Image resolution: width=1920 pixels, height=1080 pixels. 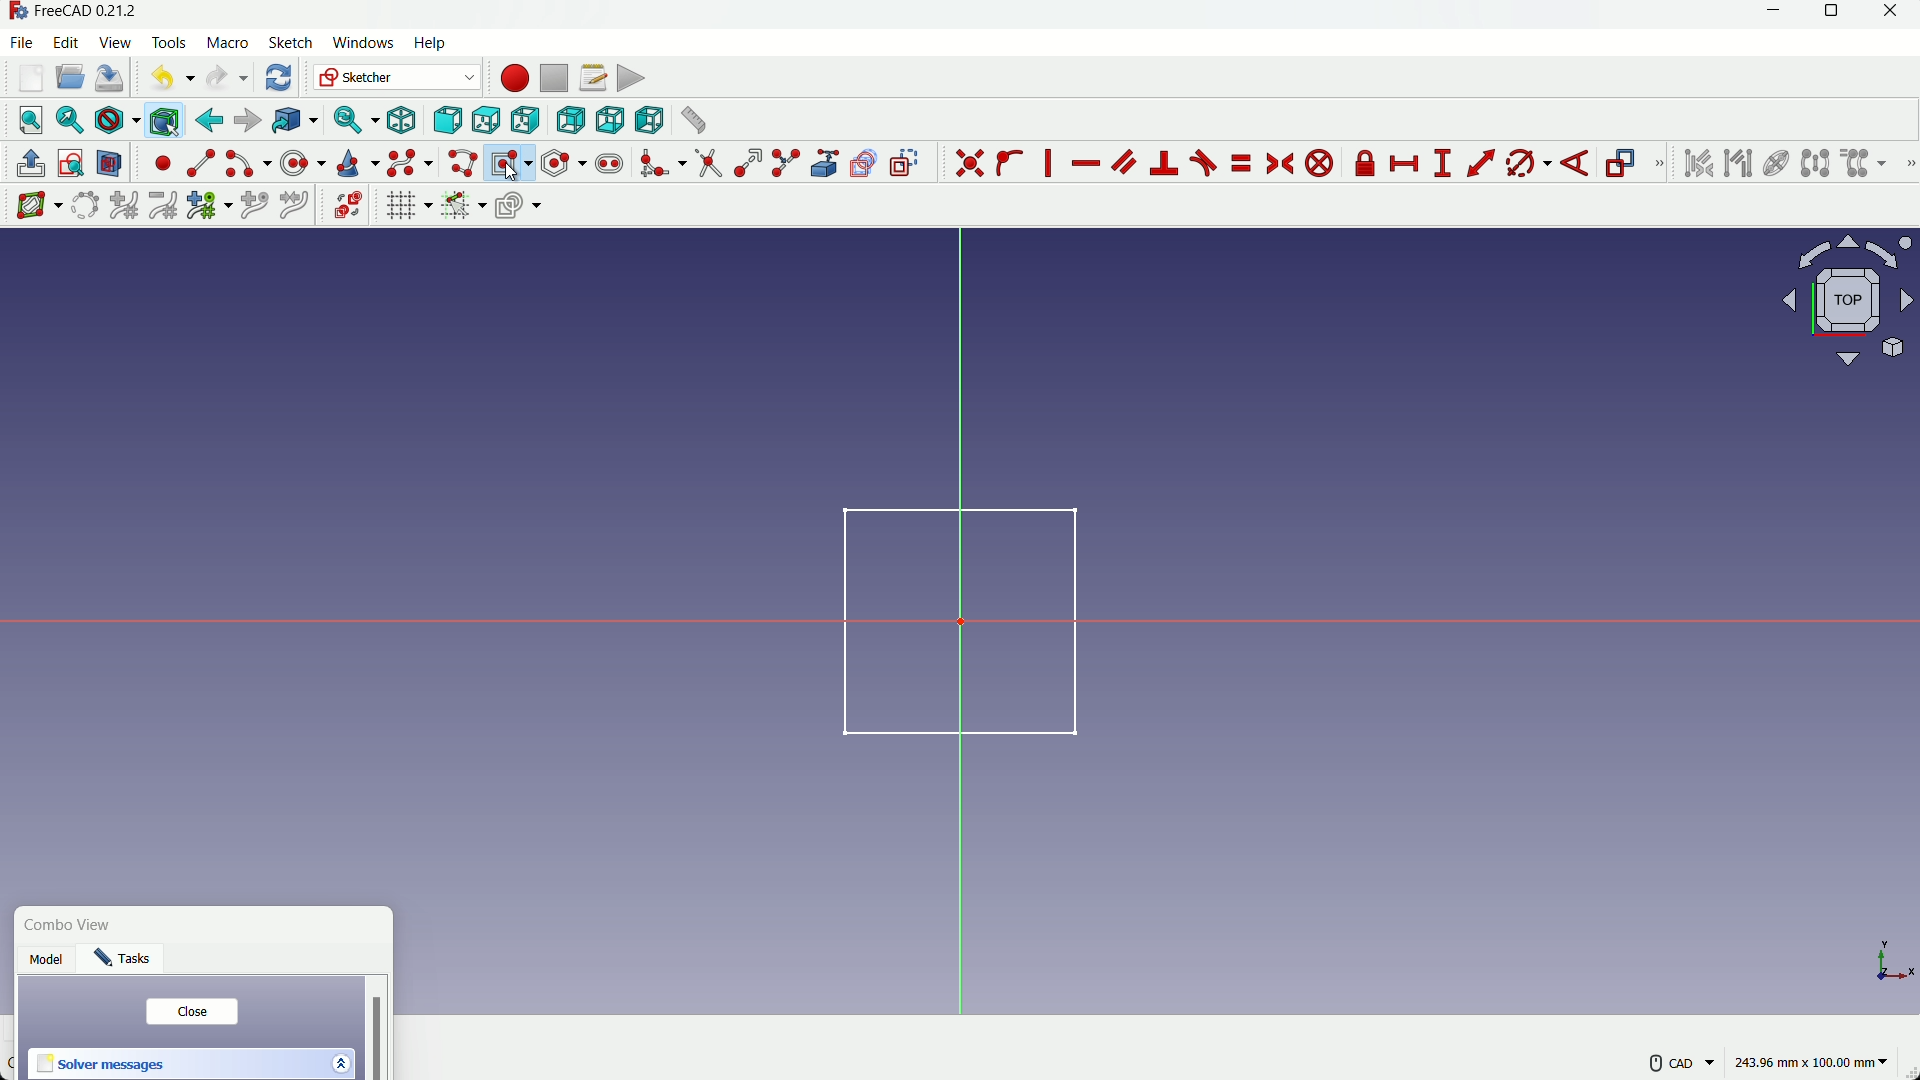 What do you see at coordinates (281, 77) in the screenshot?
I see `refresh` at bounding box center [281, 77].